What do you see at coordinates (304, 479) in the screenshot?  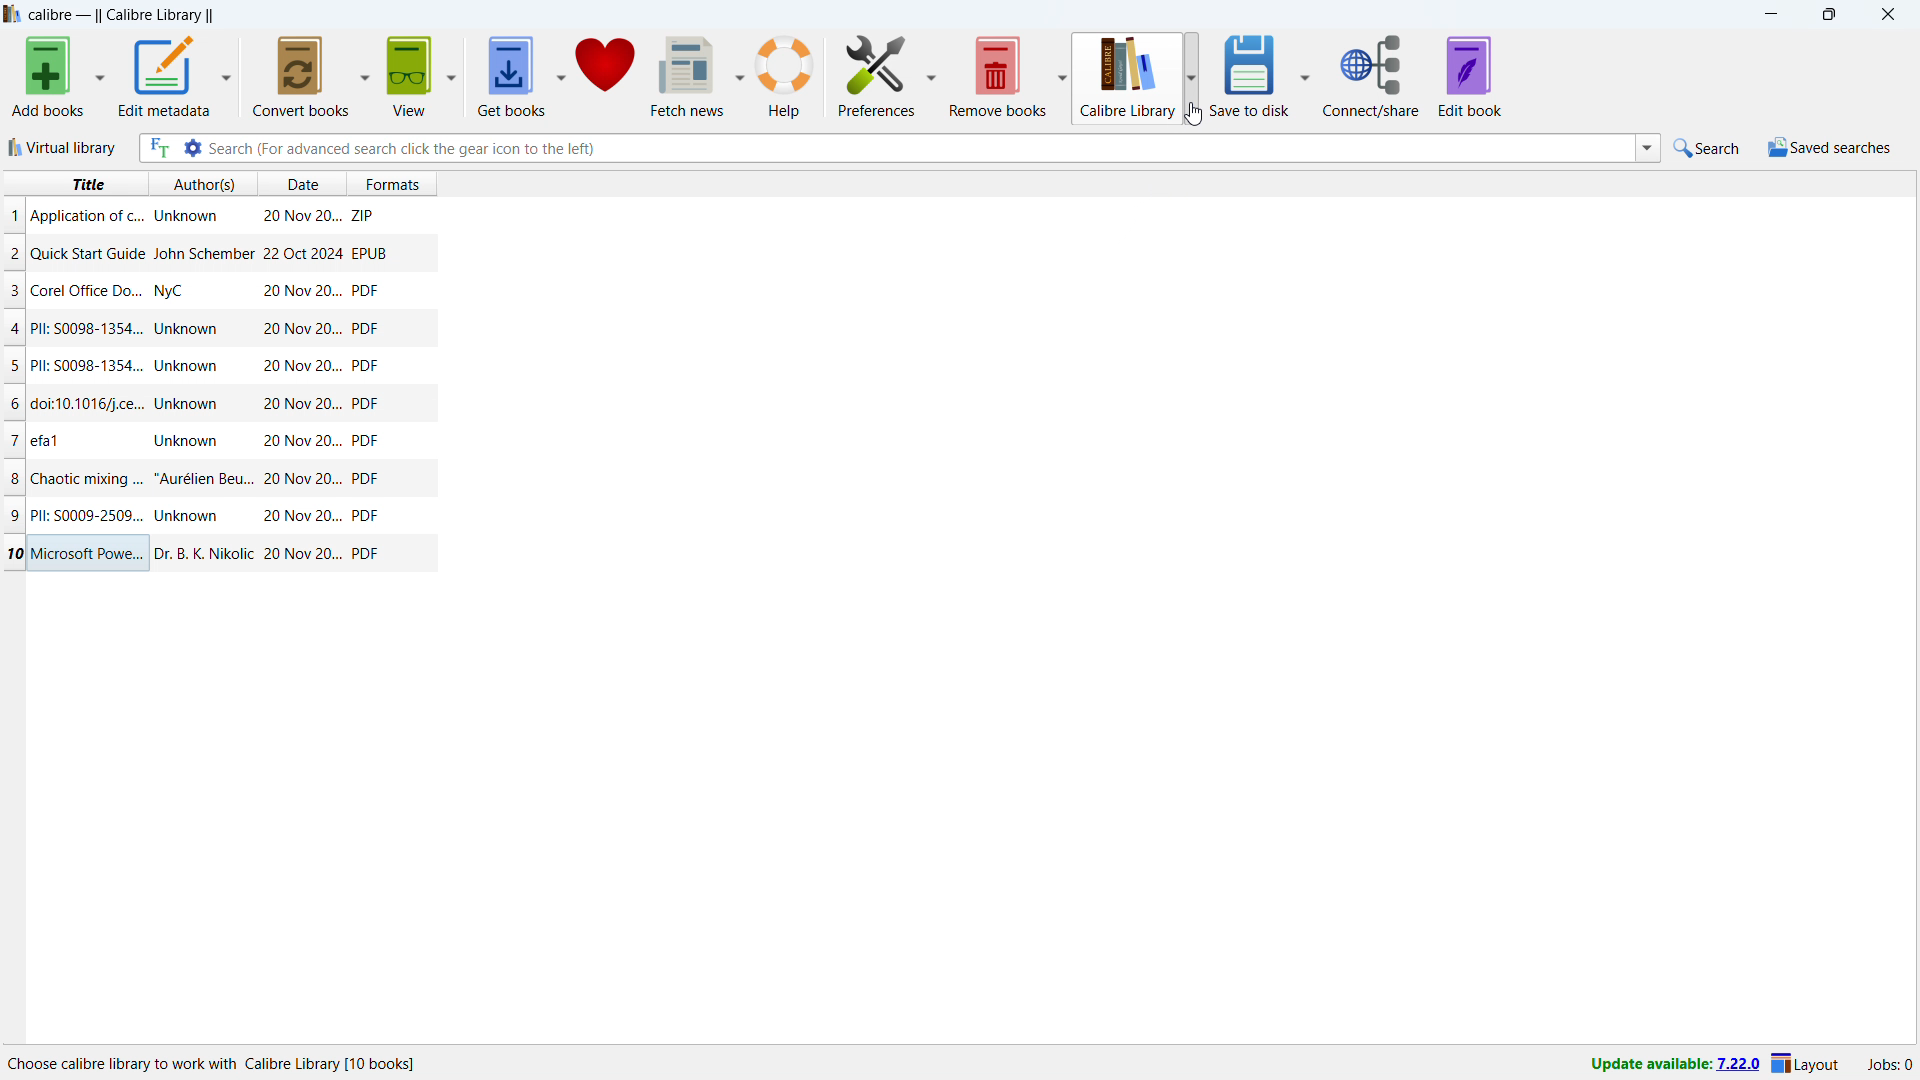 I see `Date` at bounding box center [304, 479].